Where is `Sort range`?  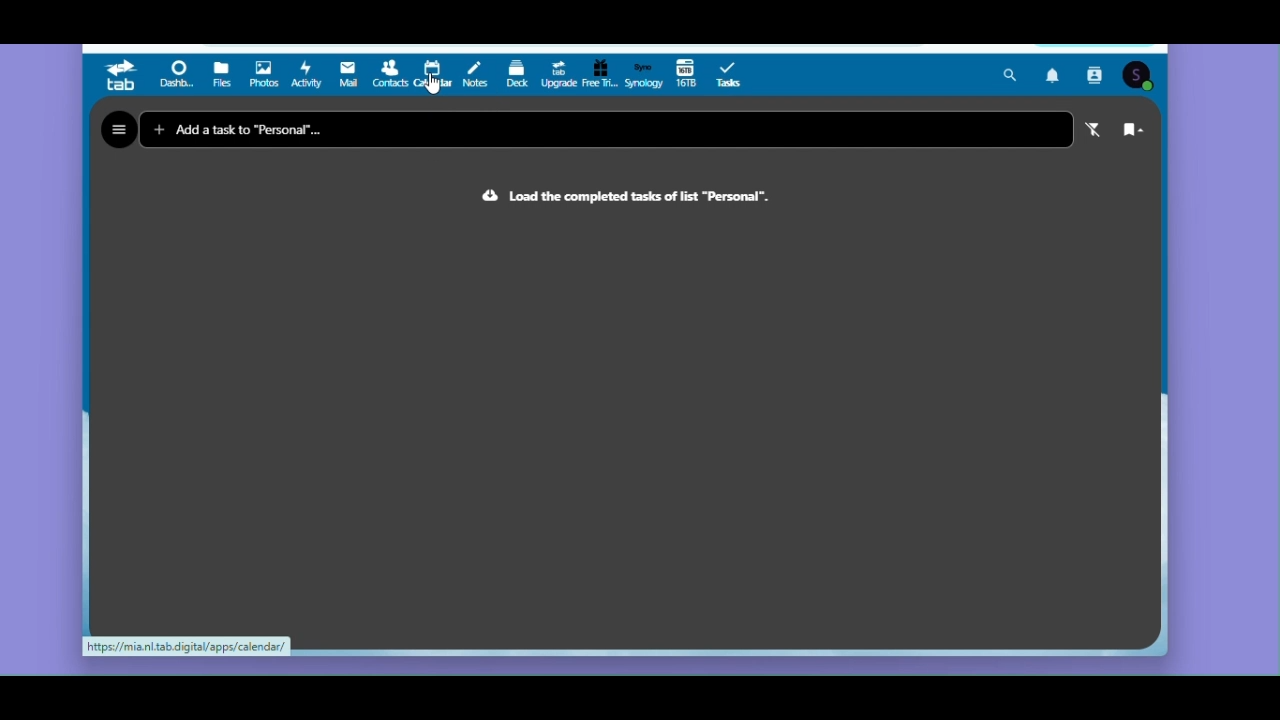 Sort range is located at coordinates (1132, 133).